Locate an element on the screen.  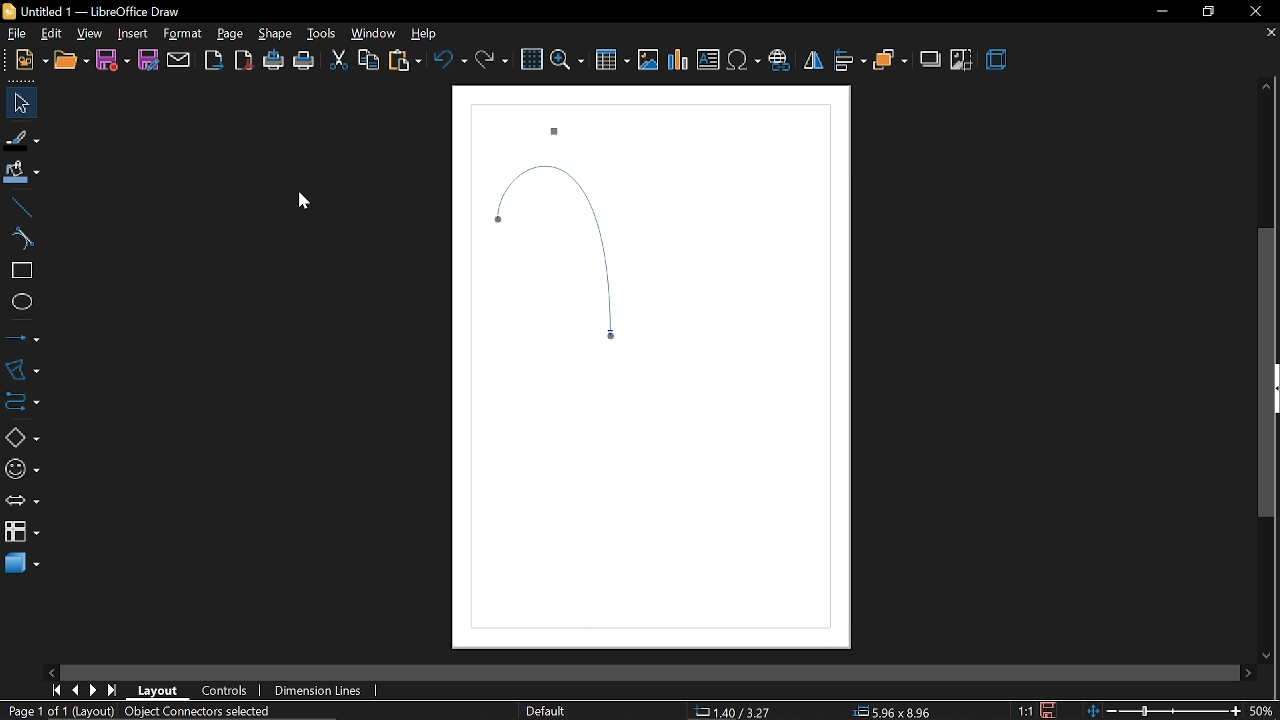
Cursor is located at coordinates (307, 203).